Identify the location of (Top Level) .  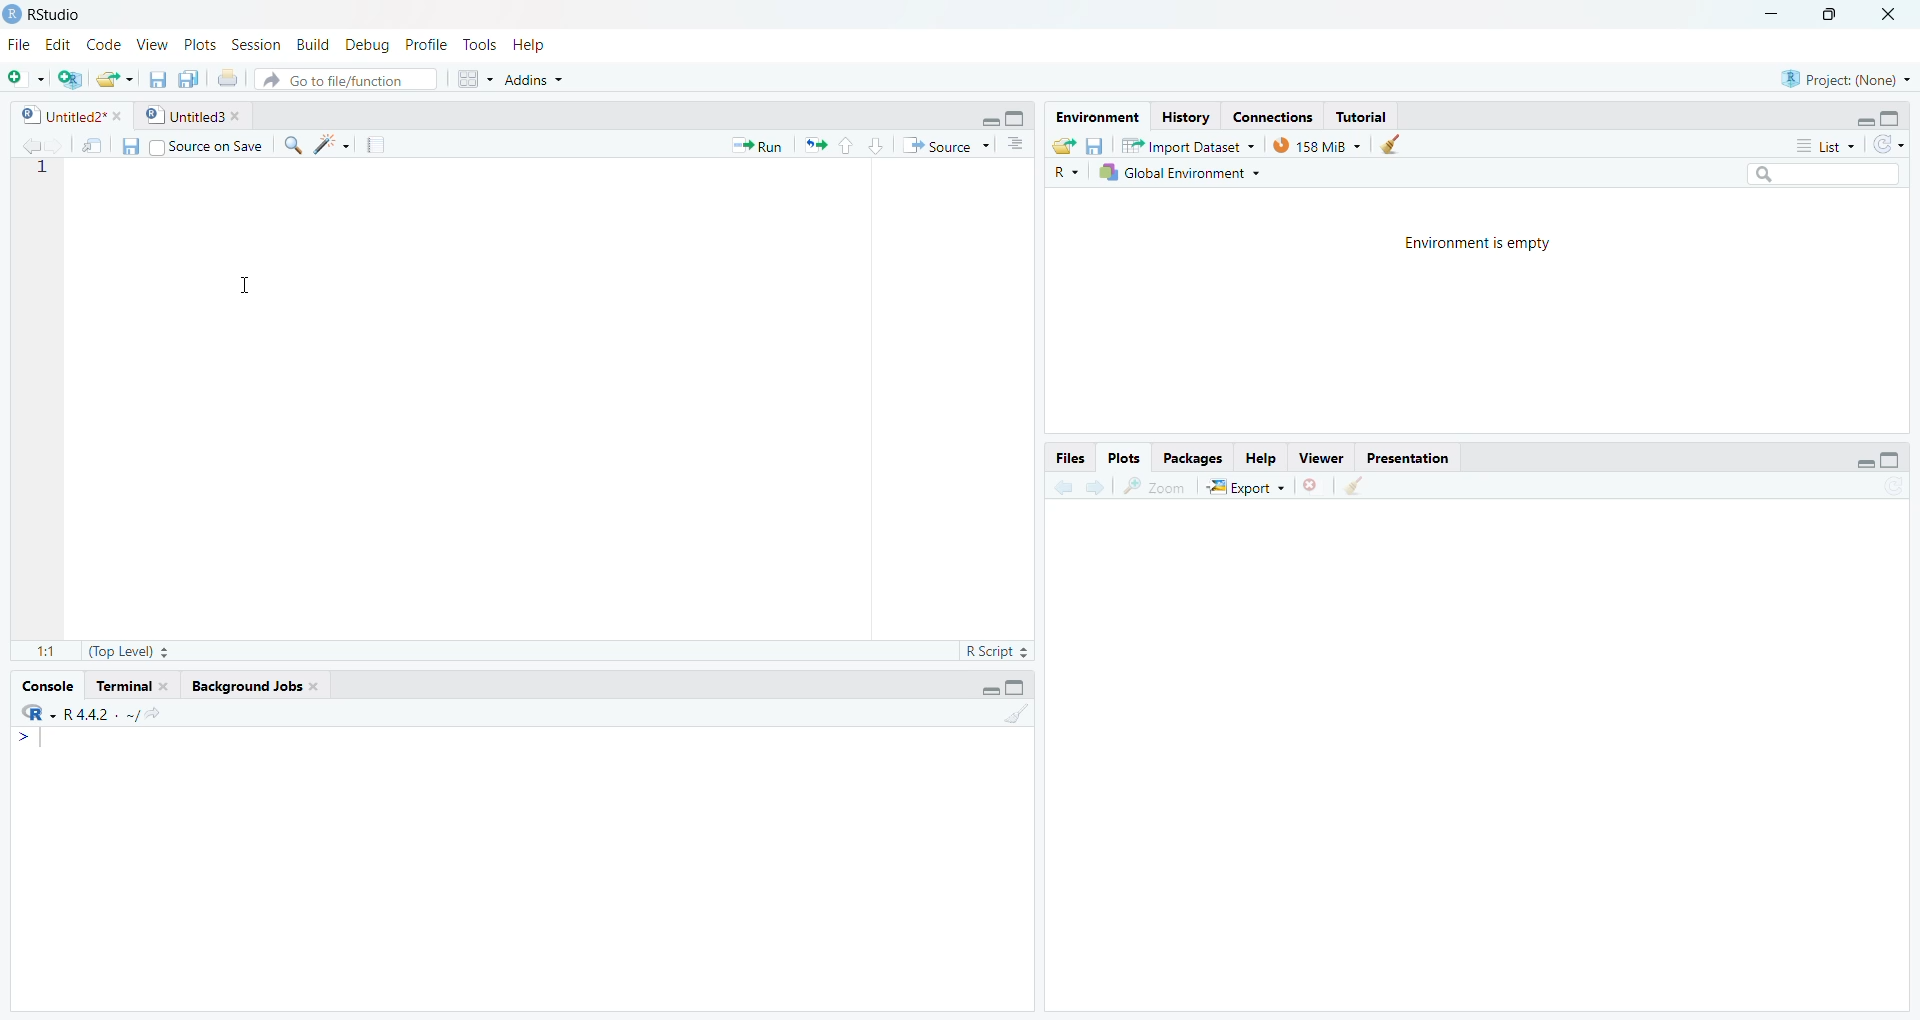
(136, 650).